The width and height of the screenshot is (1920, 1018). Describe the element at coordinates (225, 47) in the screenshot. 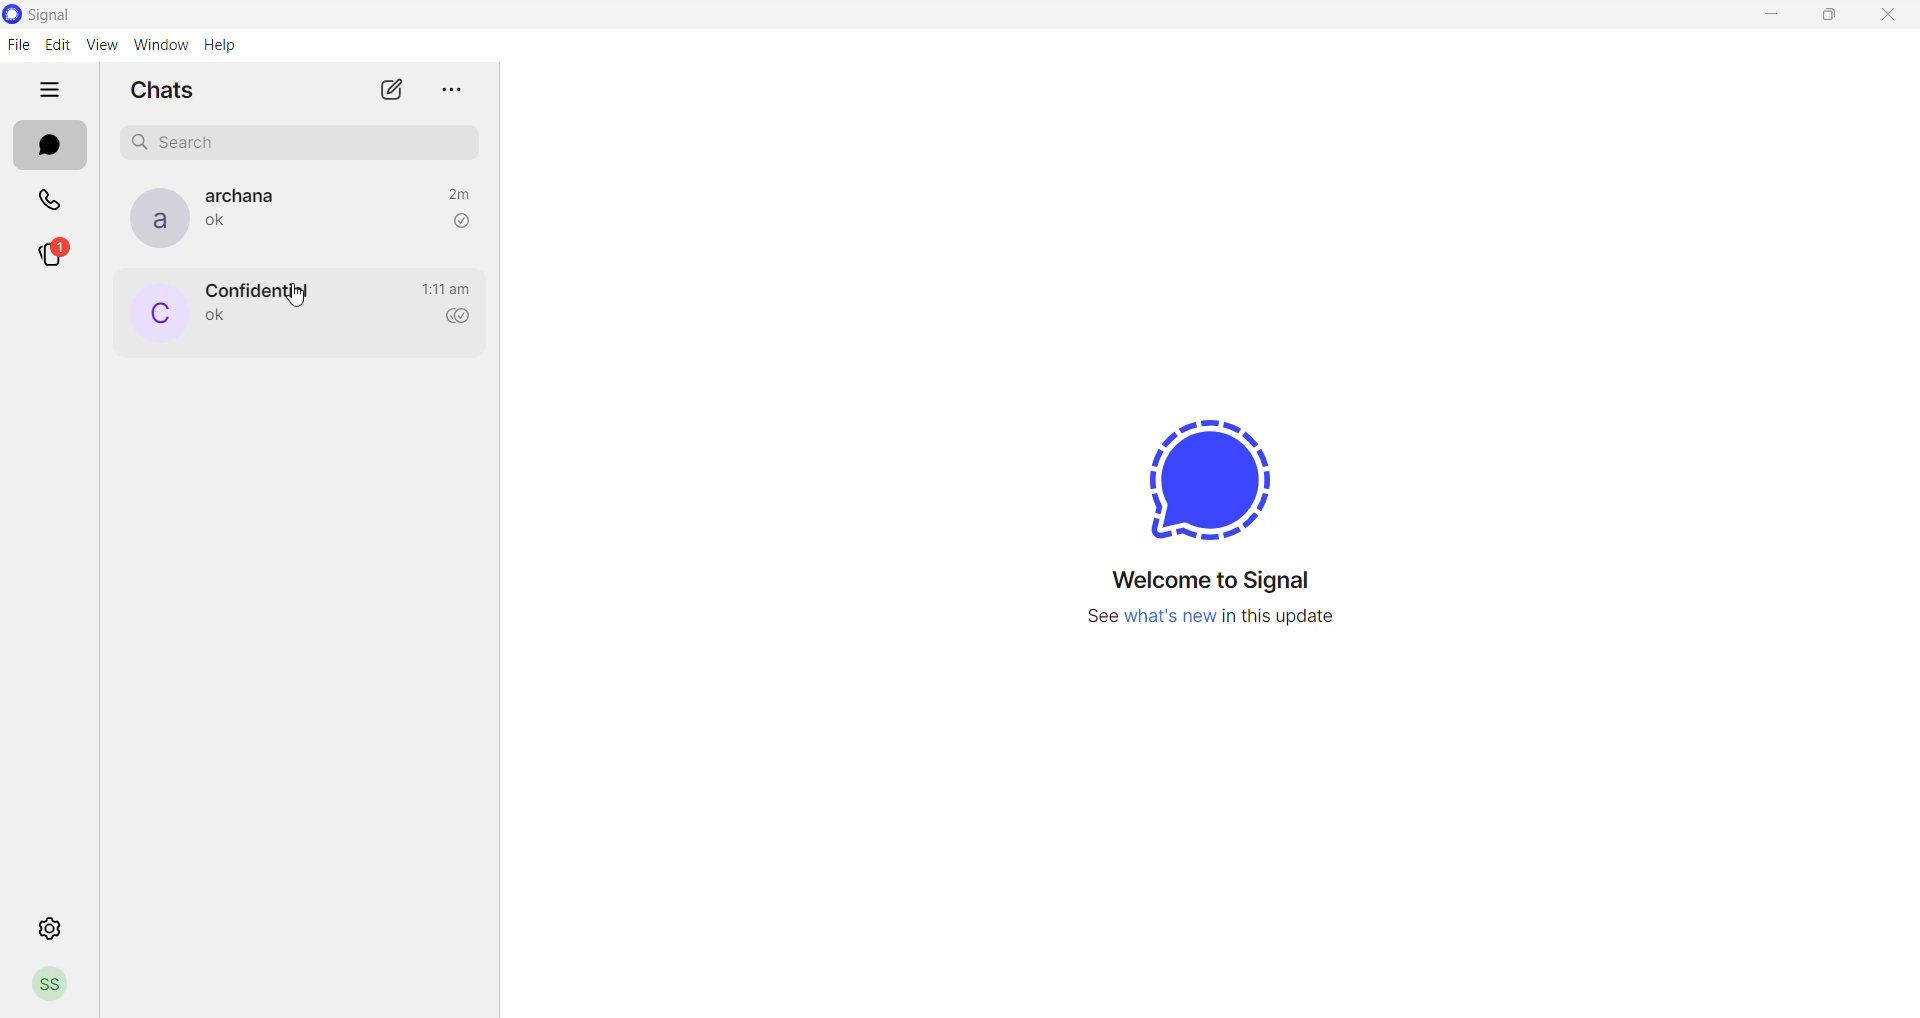

I see `help` at that location.